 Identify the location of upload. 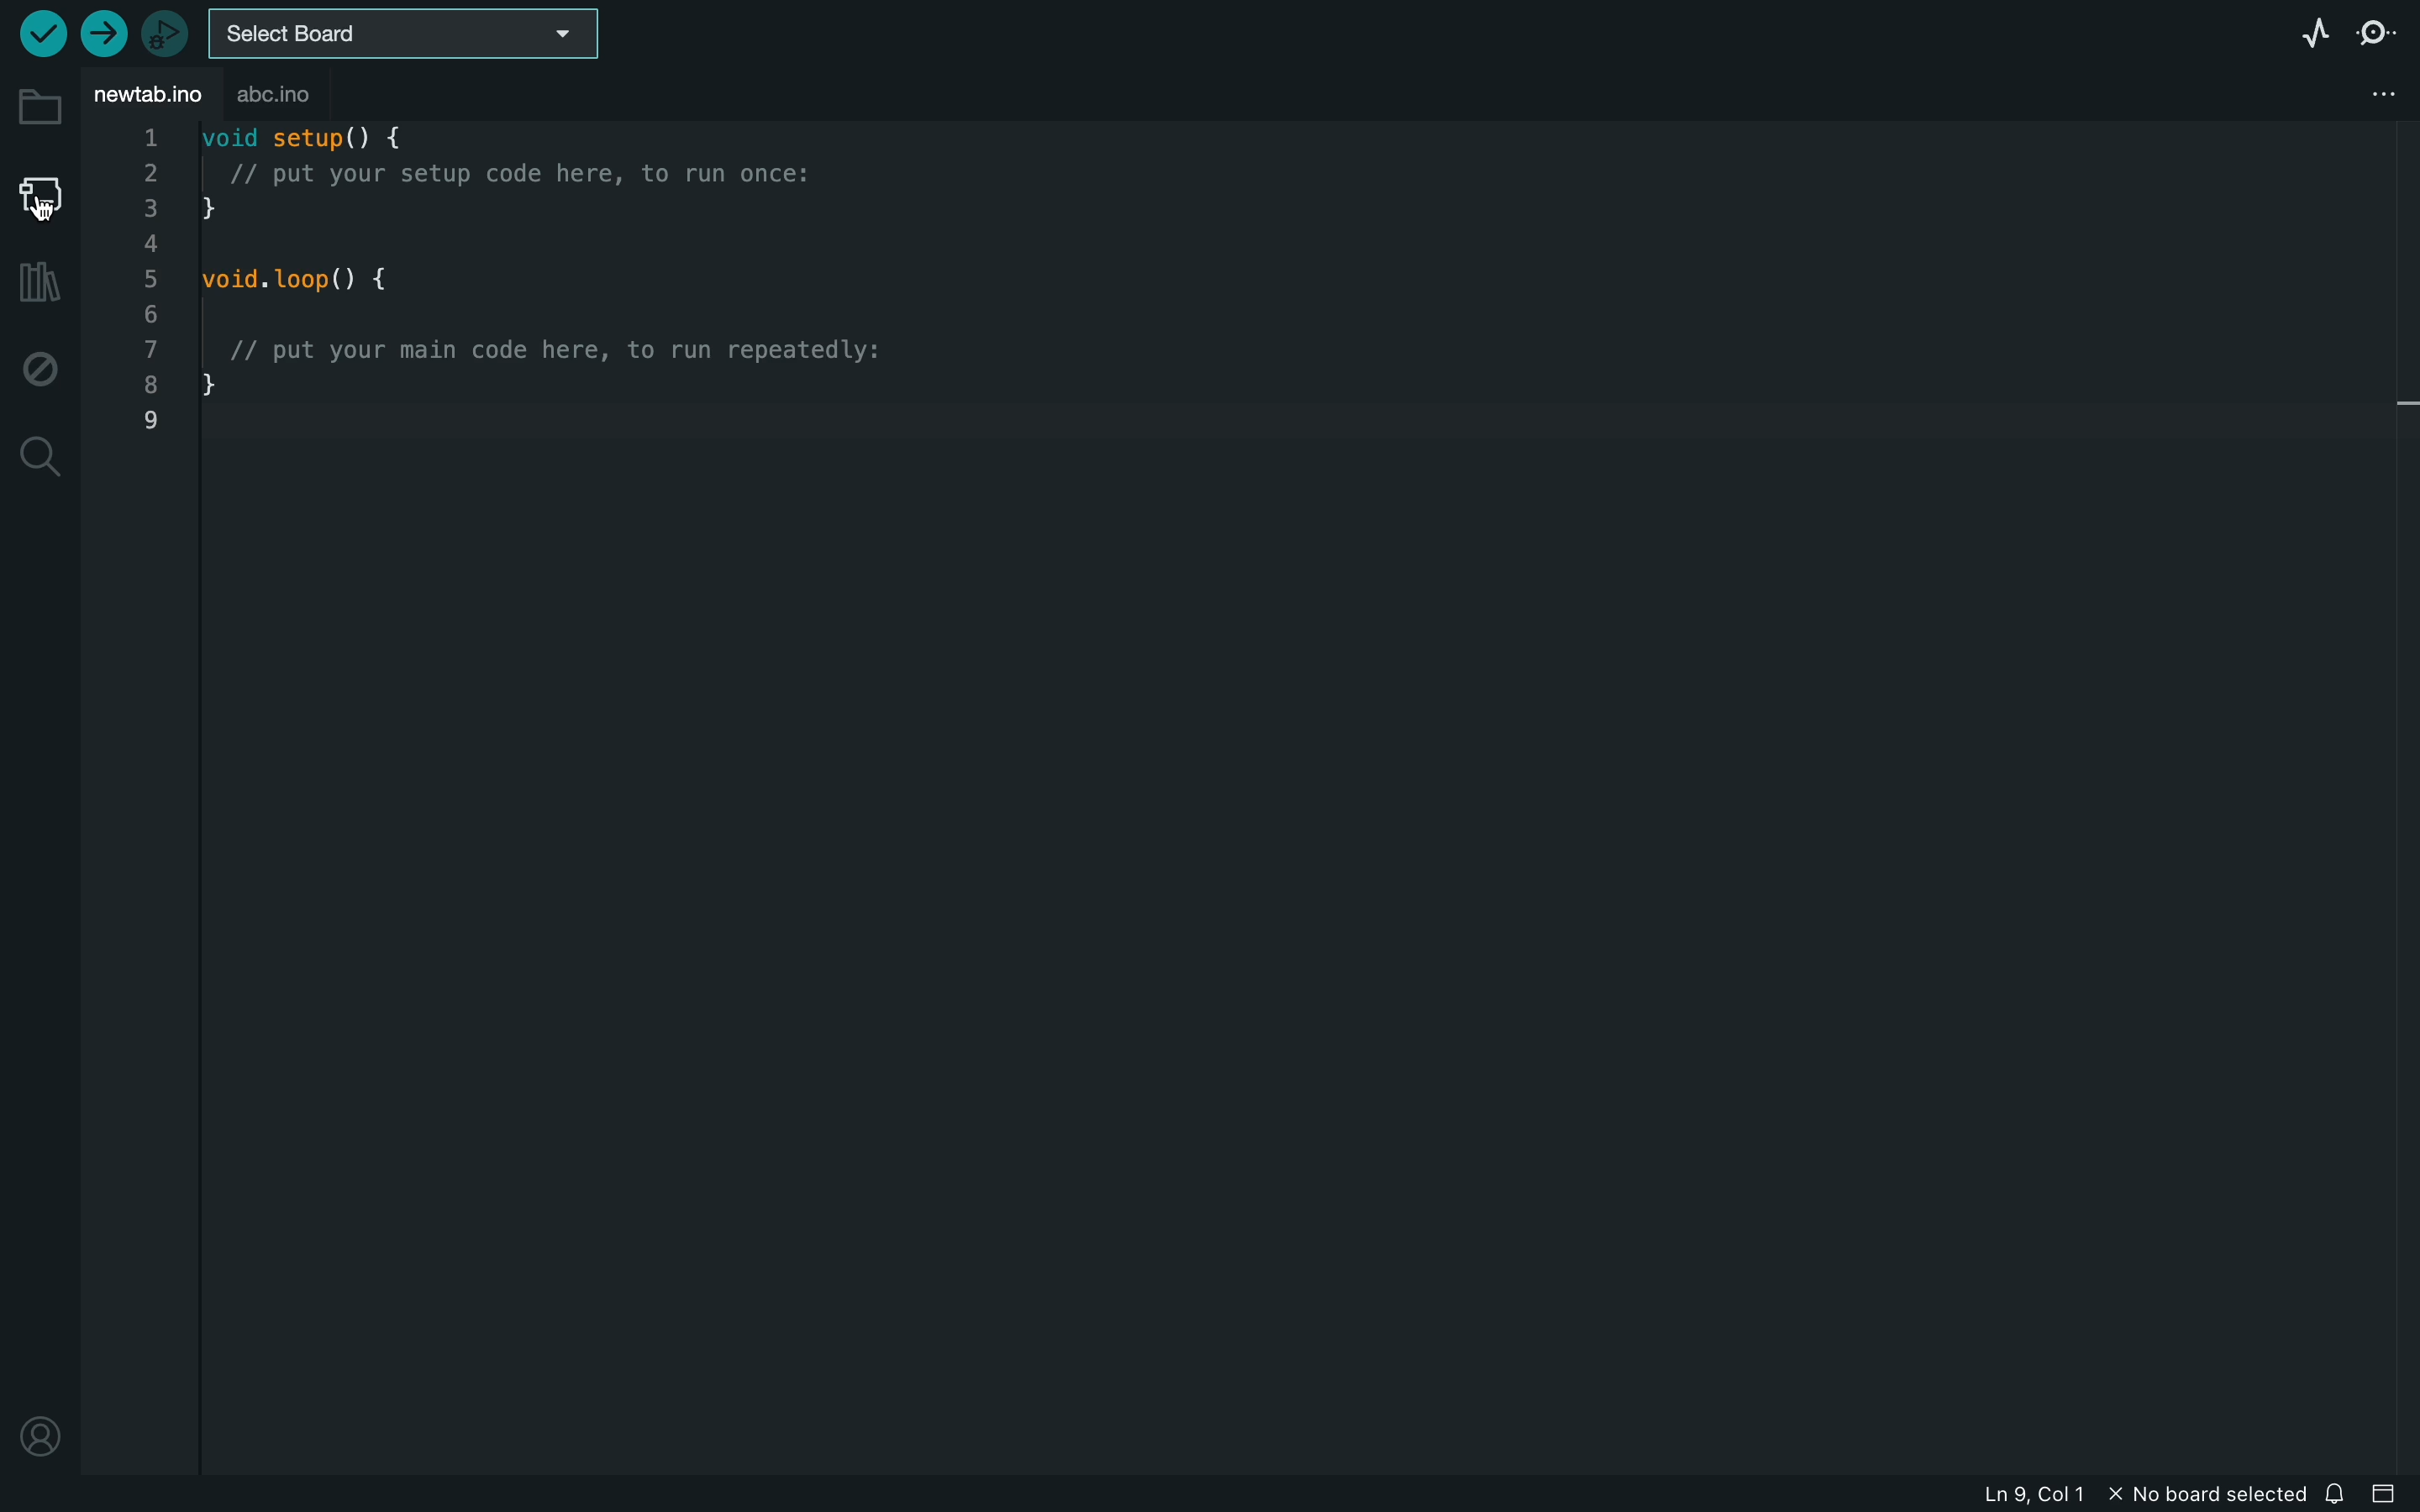
(100, 28).